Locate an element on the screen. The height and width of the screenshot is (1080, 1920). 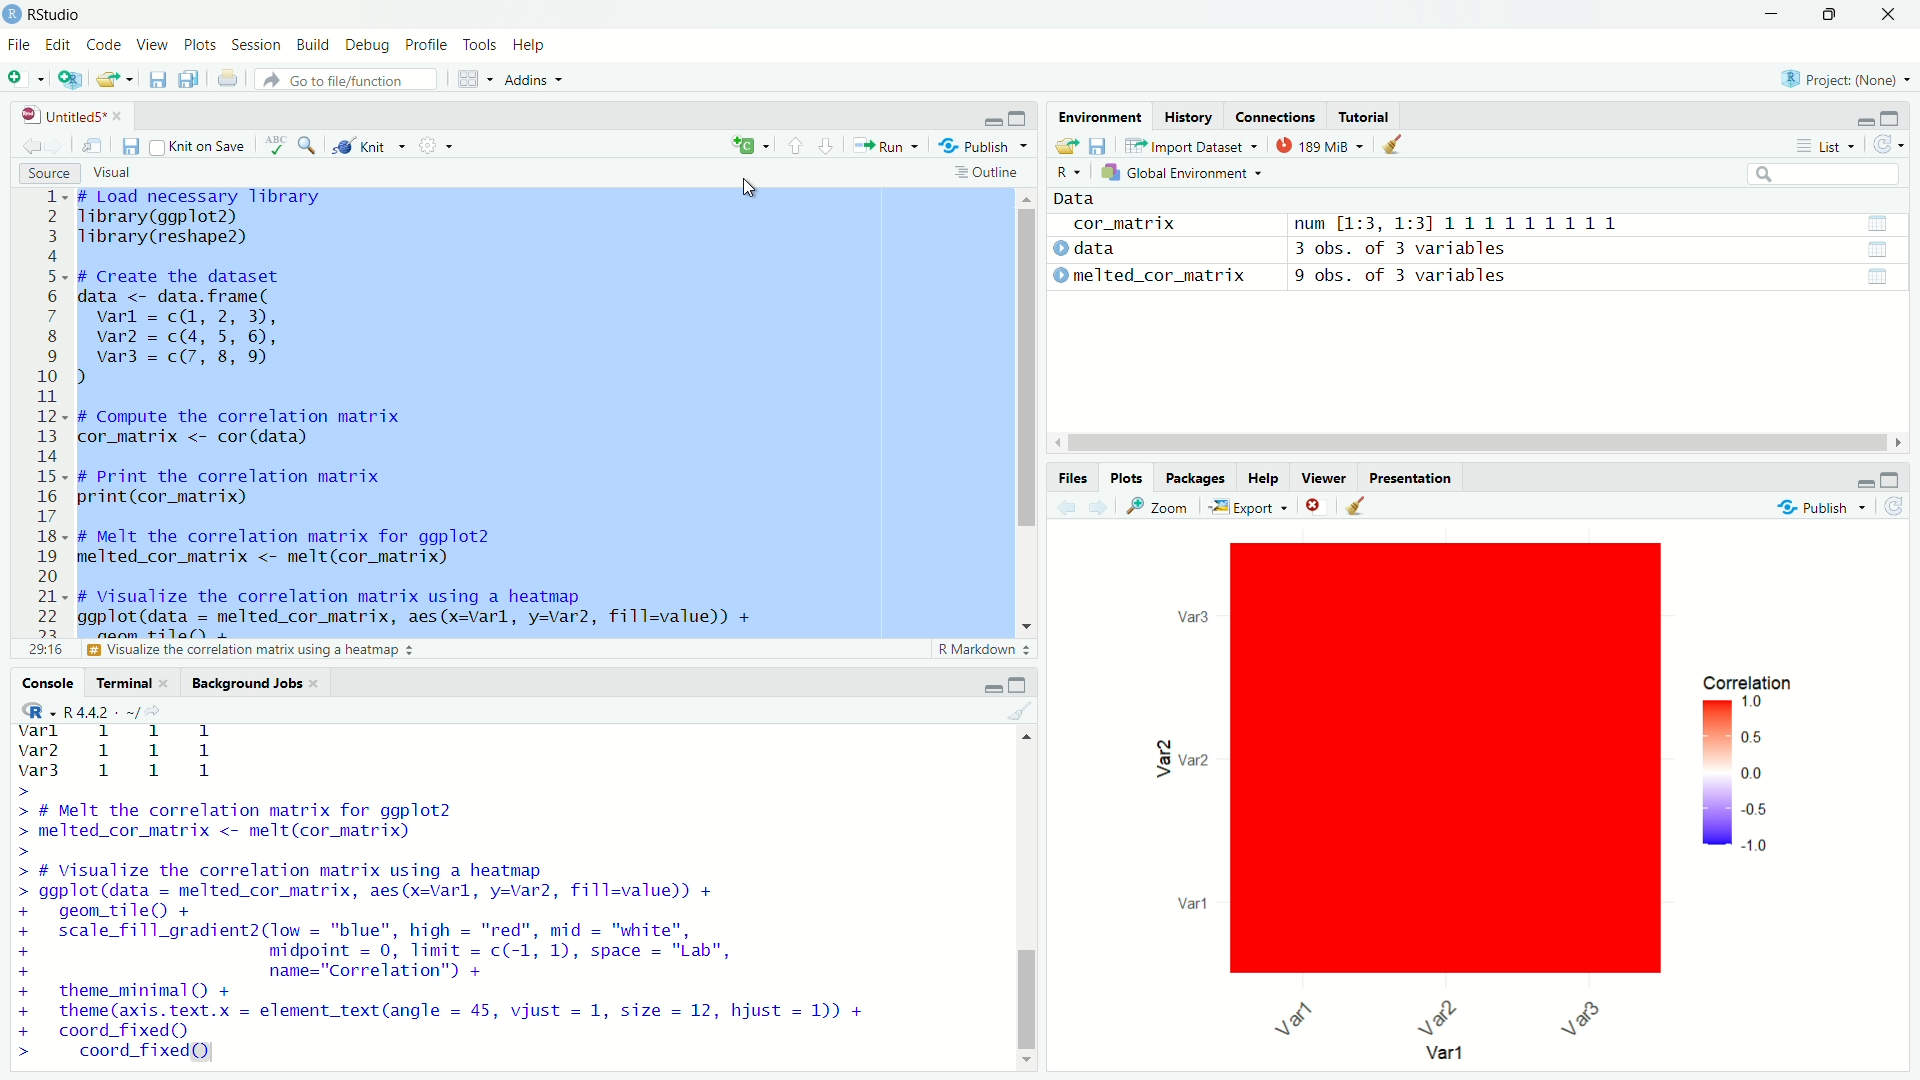
code is located at coordinates (105, 45).